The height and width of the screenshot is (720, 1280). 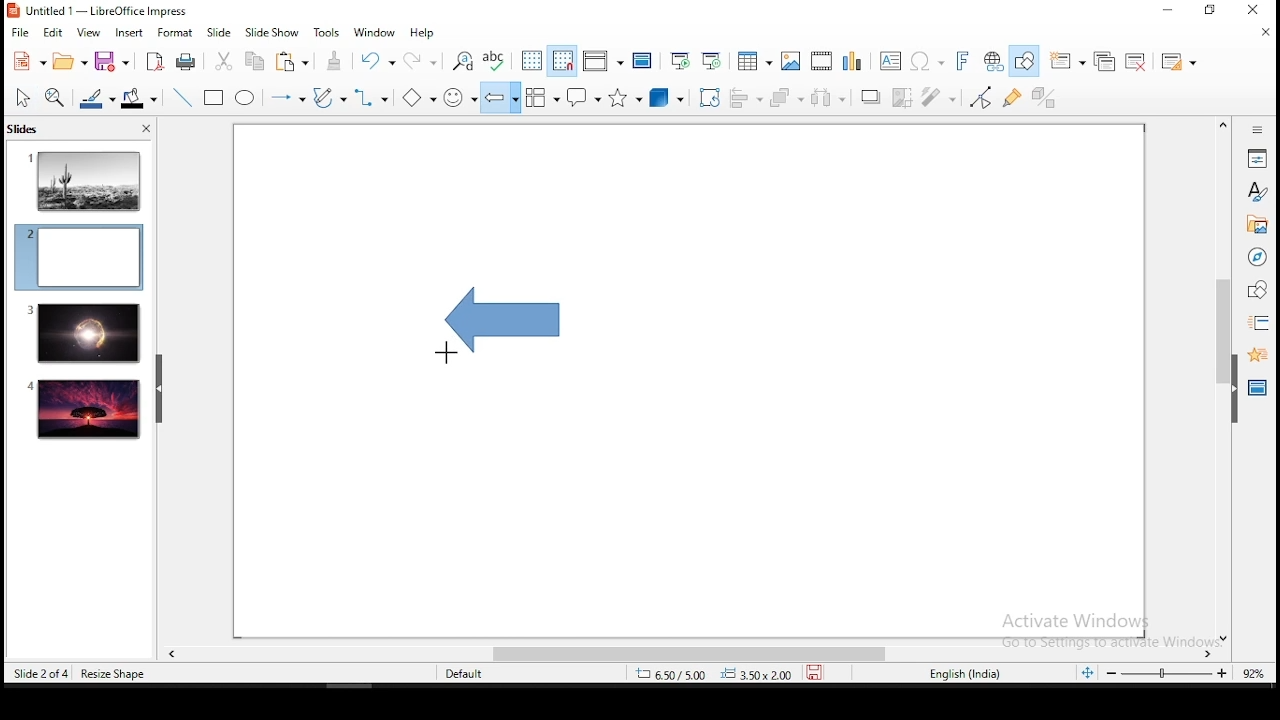 I want to click on 3D objects, so click(x=667, y=99).